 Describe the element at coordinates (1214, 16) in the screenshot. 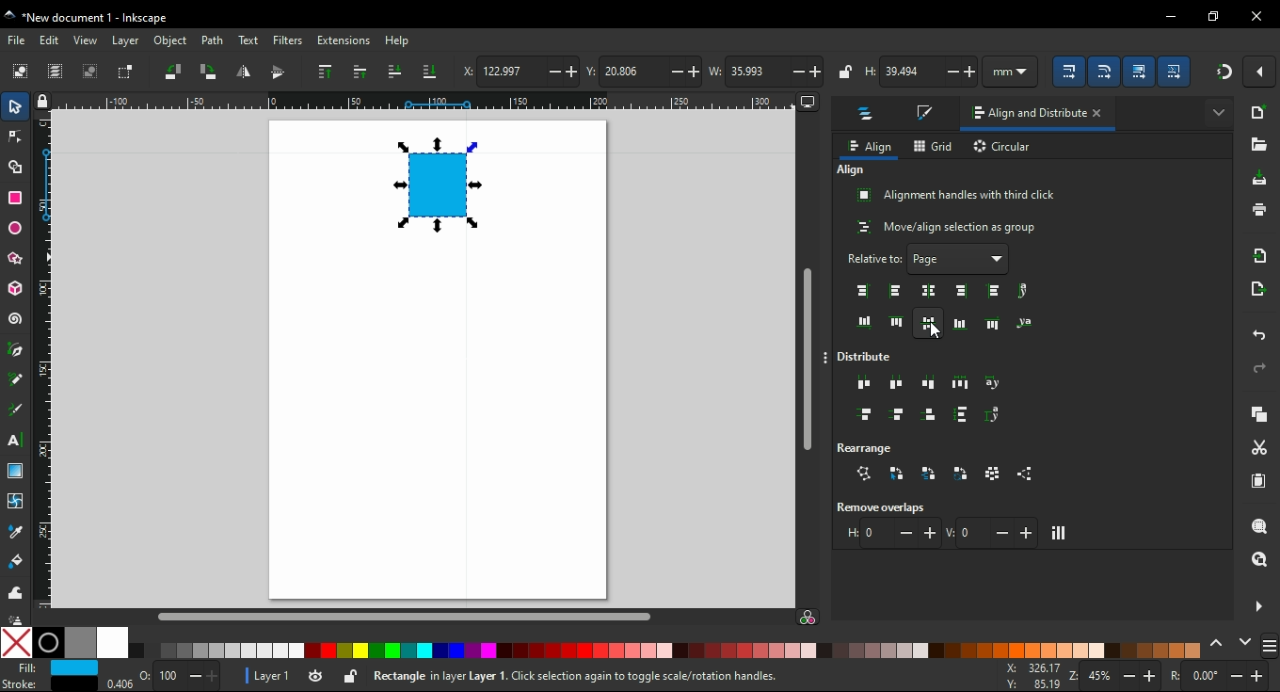

I see `restore` at that location.